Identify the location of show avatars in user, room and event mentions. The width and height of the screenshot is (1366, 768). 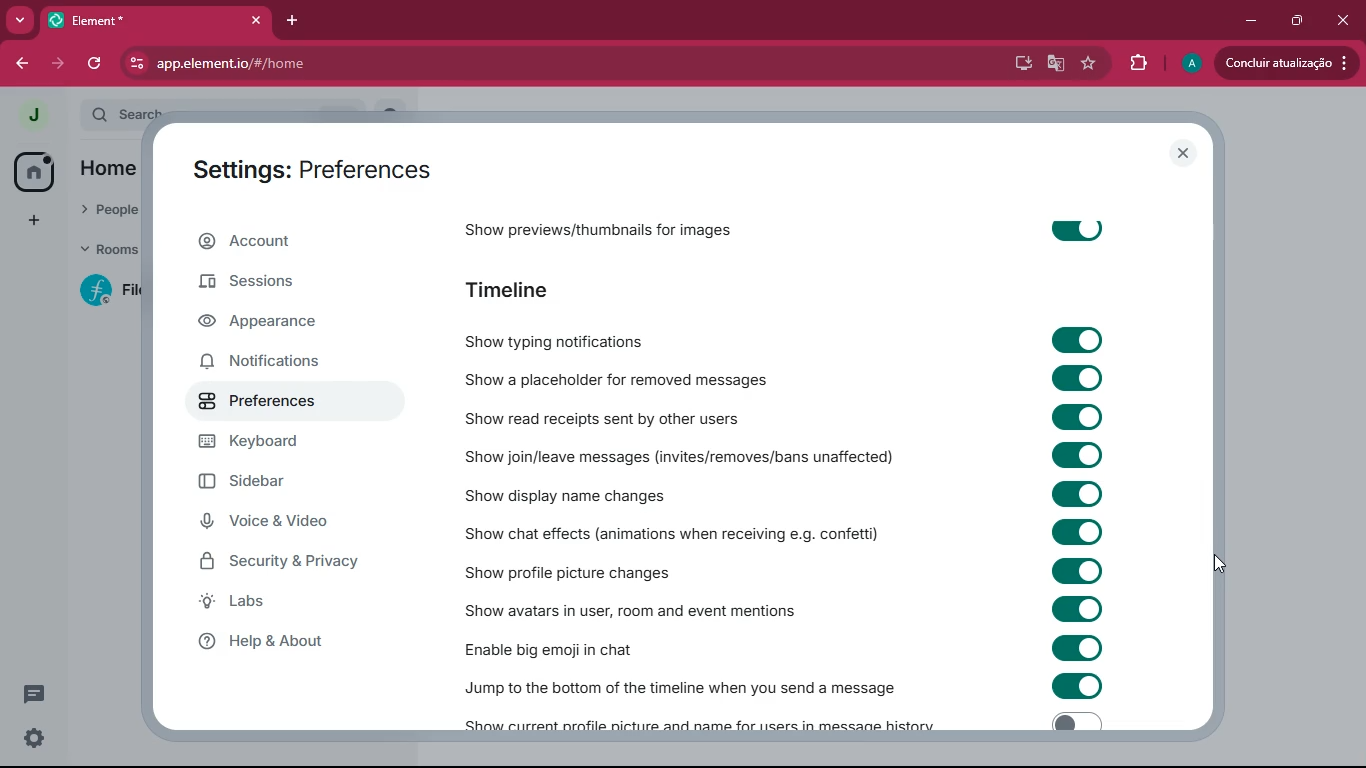
(660, 609).